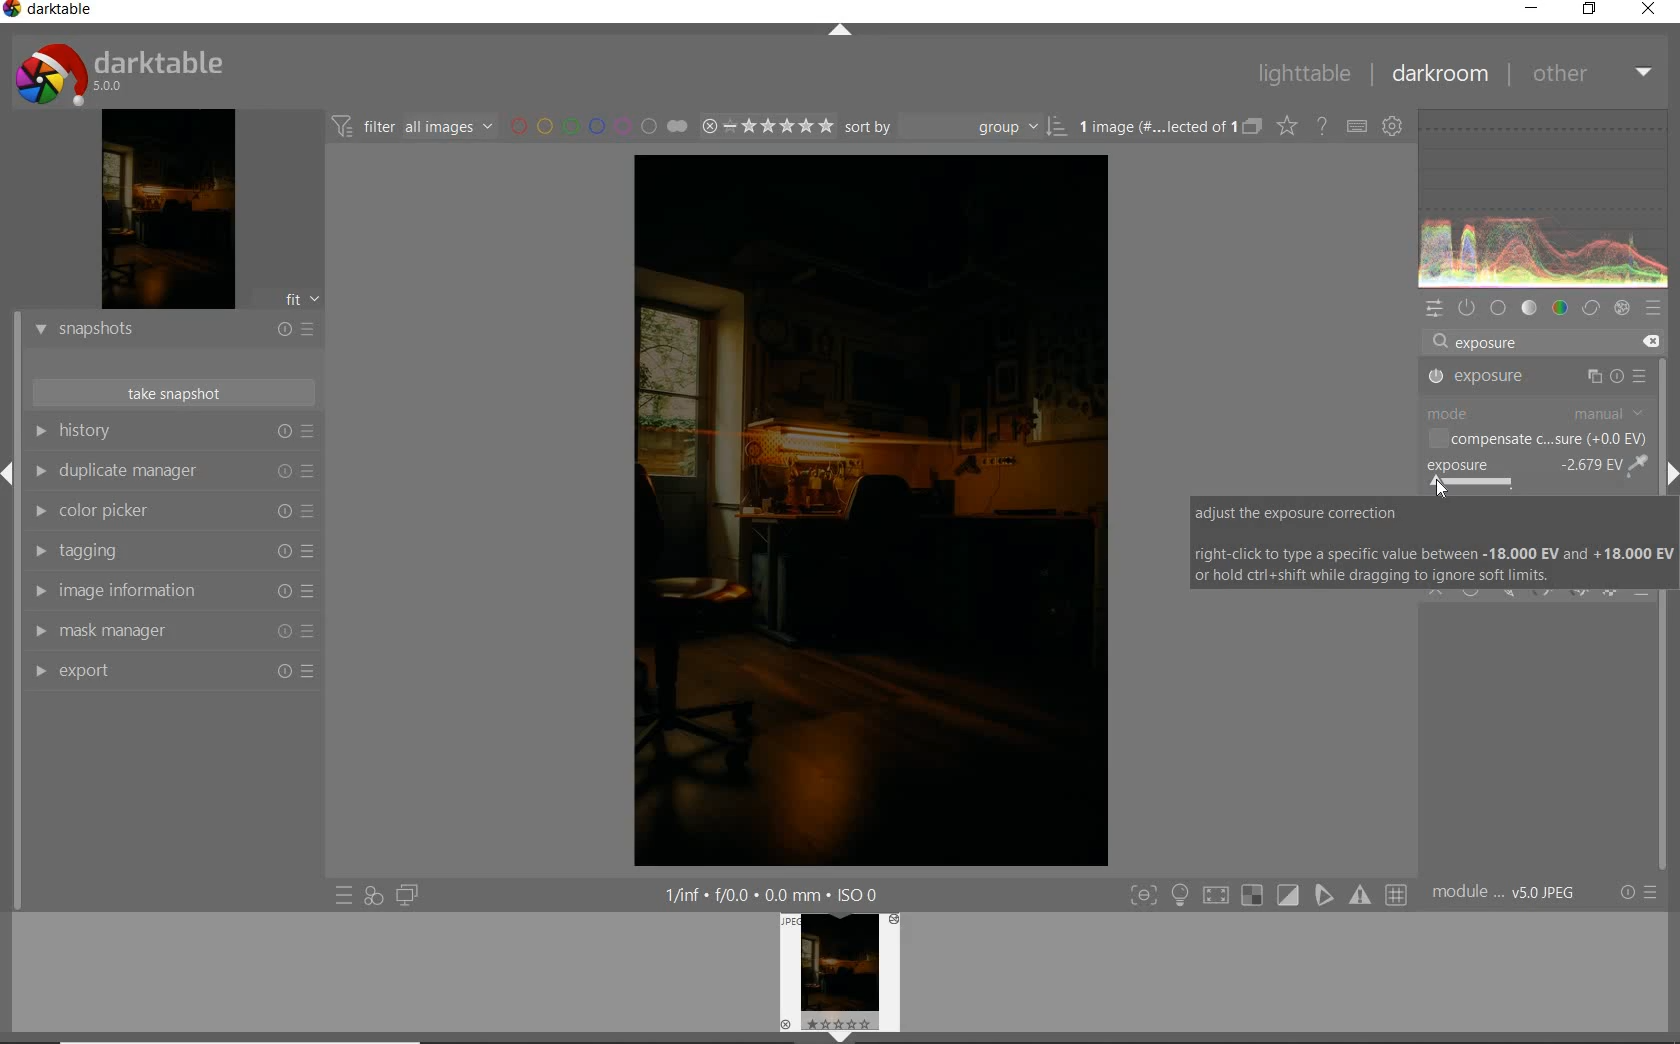  Describe the element at coordinates (1536, 472) in the screenshot. I see `exposure` at that location.